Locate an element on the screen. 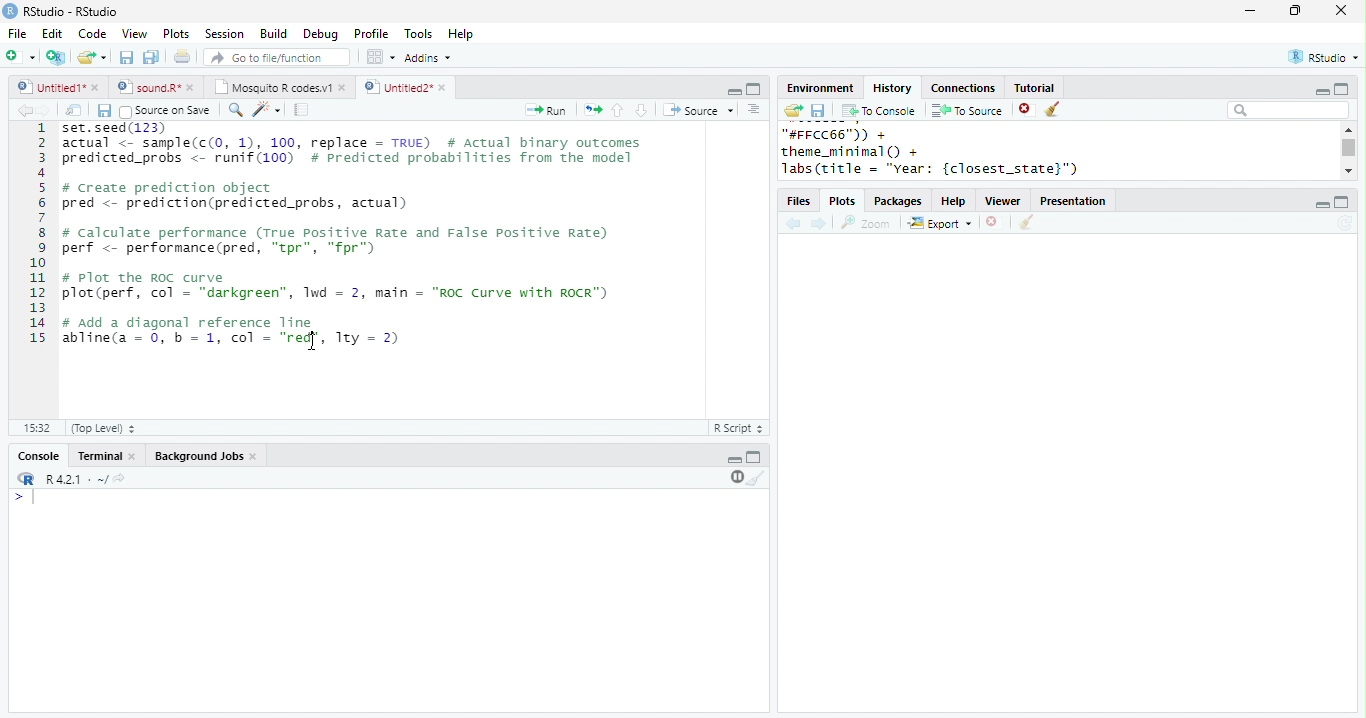 The image size is (1366, 718). > is located at coordinates (27, 497).